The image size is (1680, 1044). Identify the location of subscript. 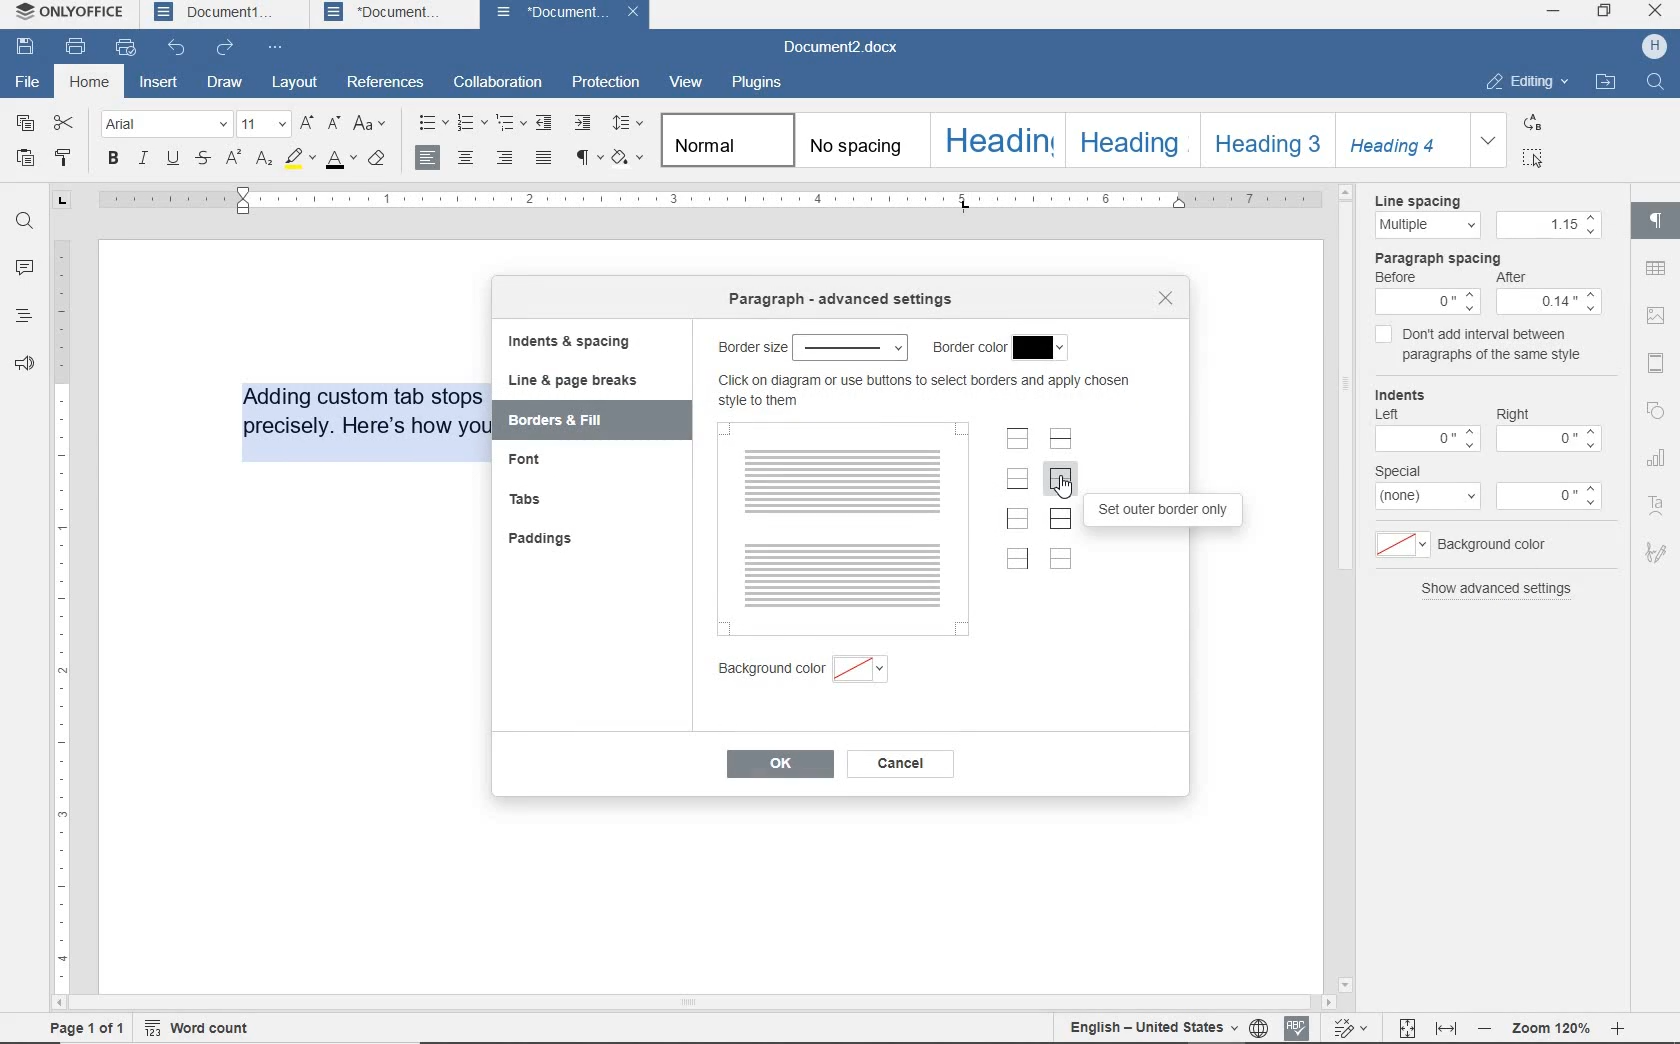
(265, 160).